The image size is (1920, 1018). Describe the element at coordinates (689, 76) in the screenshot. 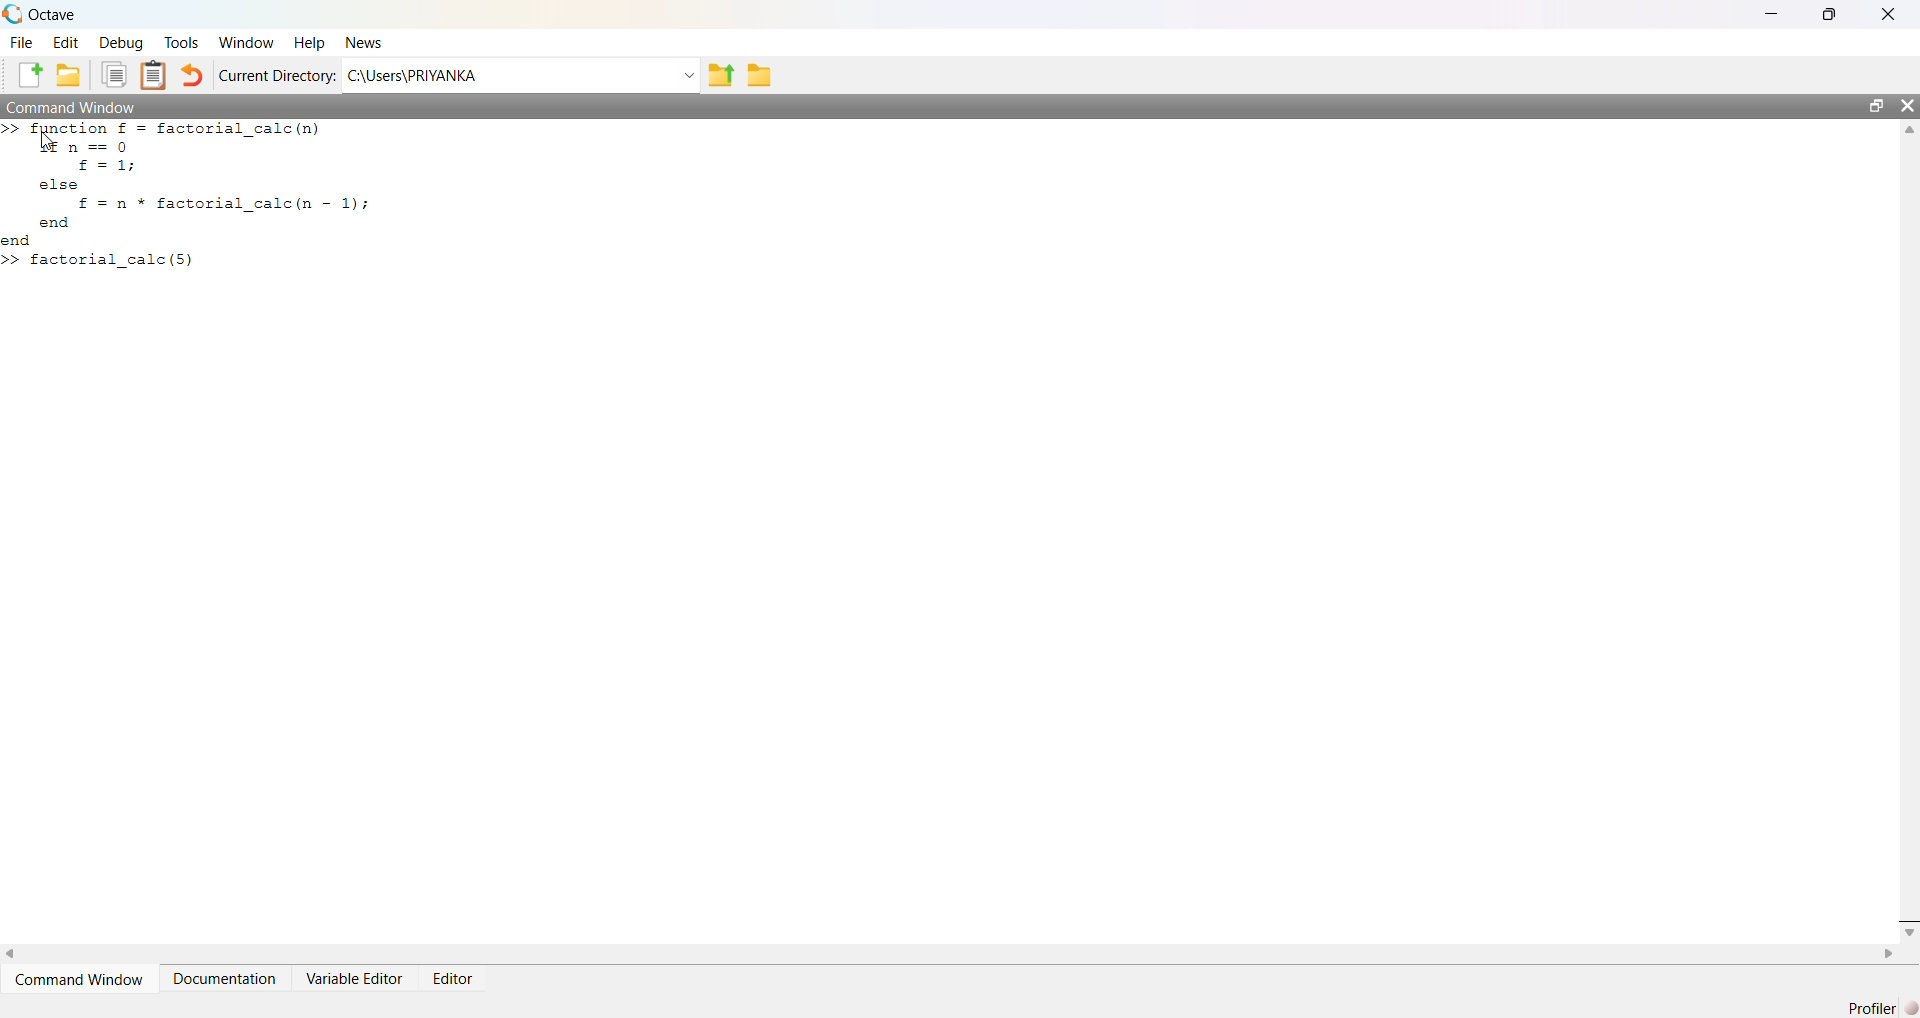

I see `Drop-down ` at that location.